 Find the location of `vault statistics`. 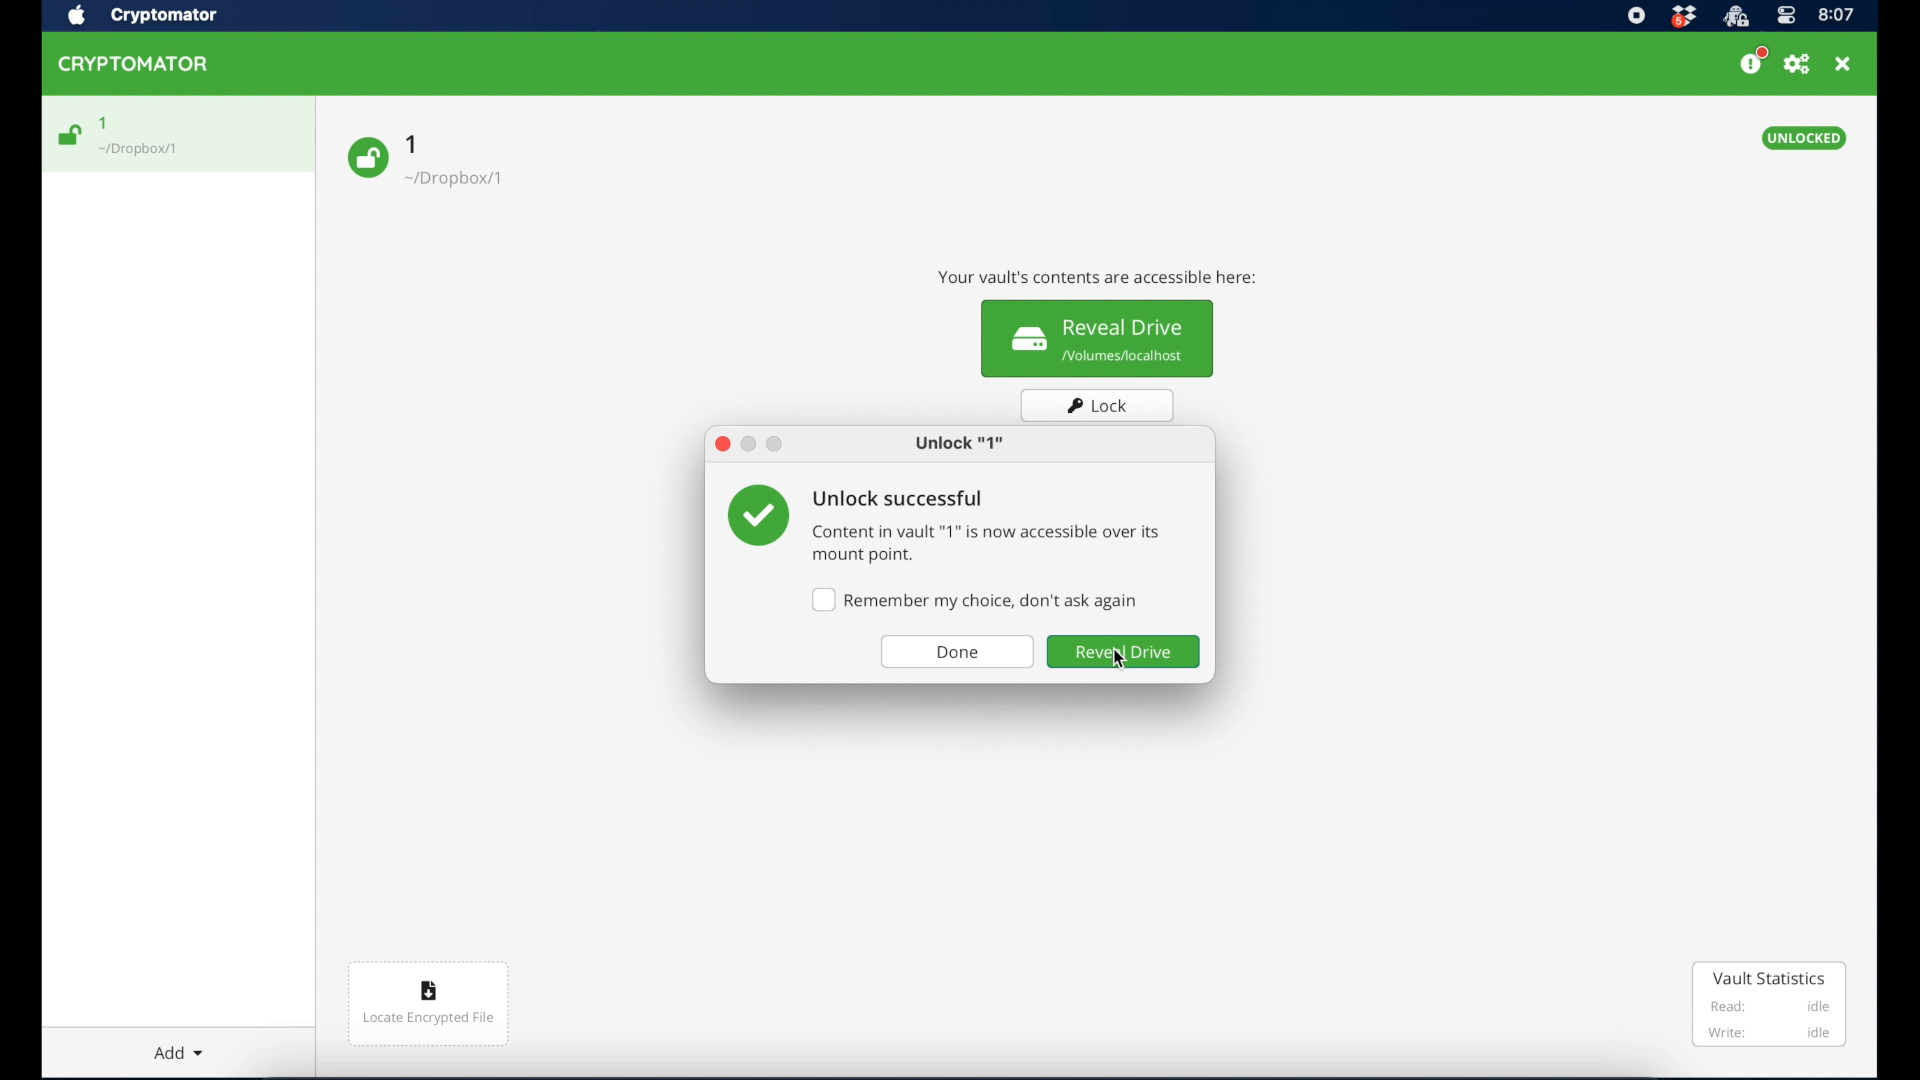

vault statistics is located at coordinates (1770, 1004).